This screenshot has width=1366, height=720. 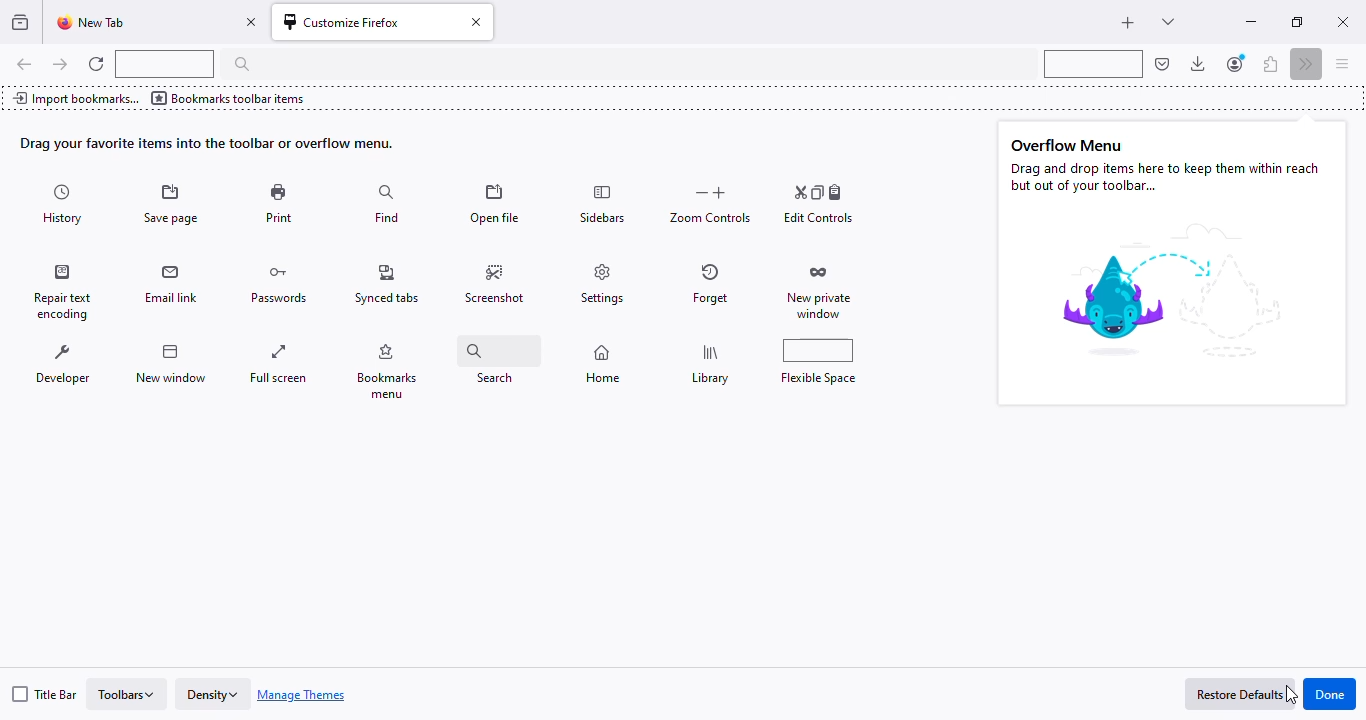 I want to click on new private window, so click(x=820, y=293).